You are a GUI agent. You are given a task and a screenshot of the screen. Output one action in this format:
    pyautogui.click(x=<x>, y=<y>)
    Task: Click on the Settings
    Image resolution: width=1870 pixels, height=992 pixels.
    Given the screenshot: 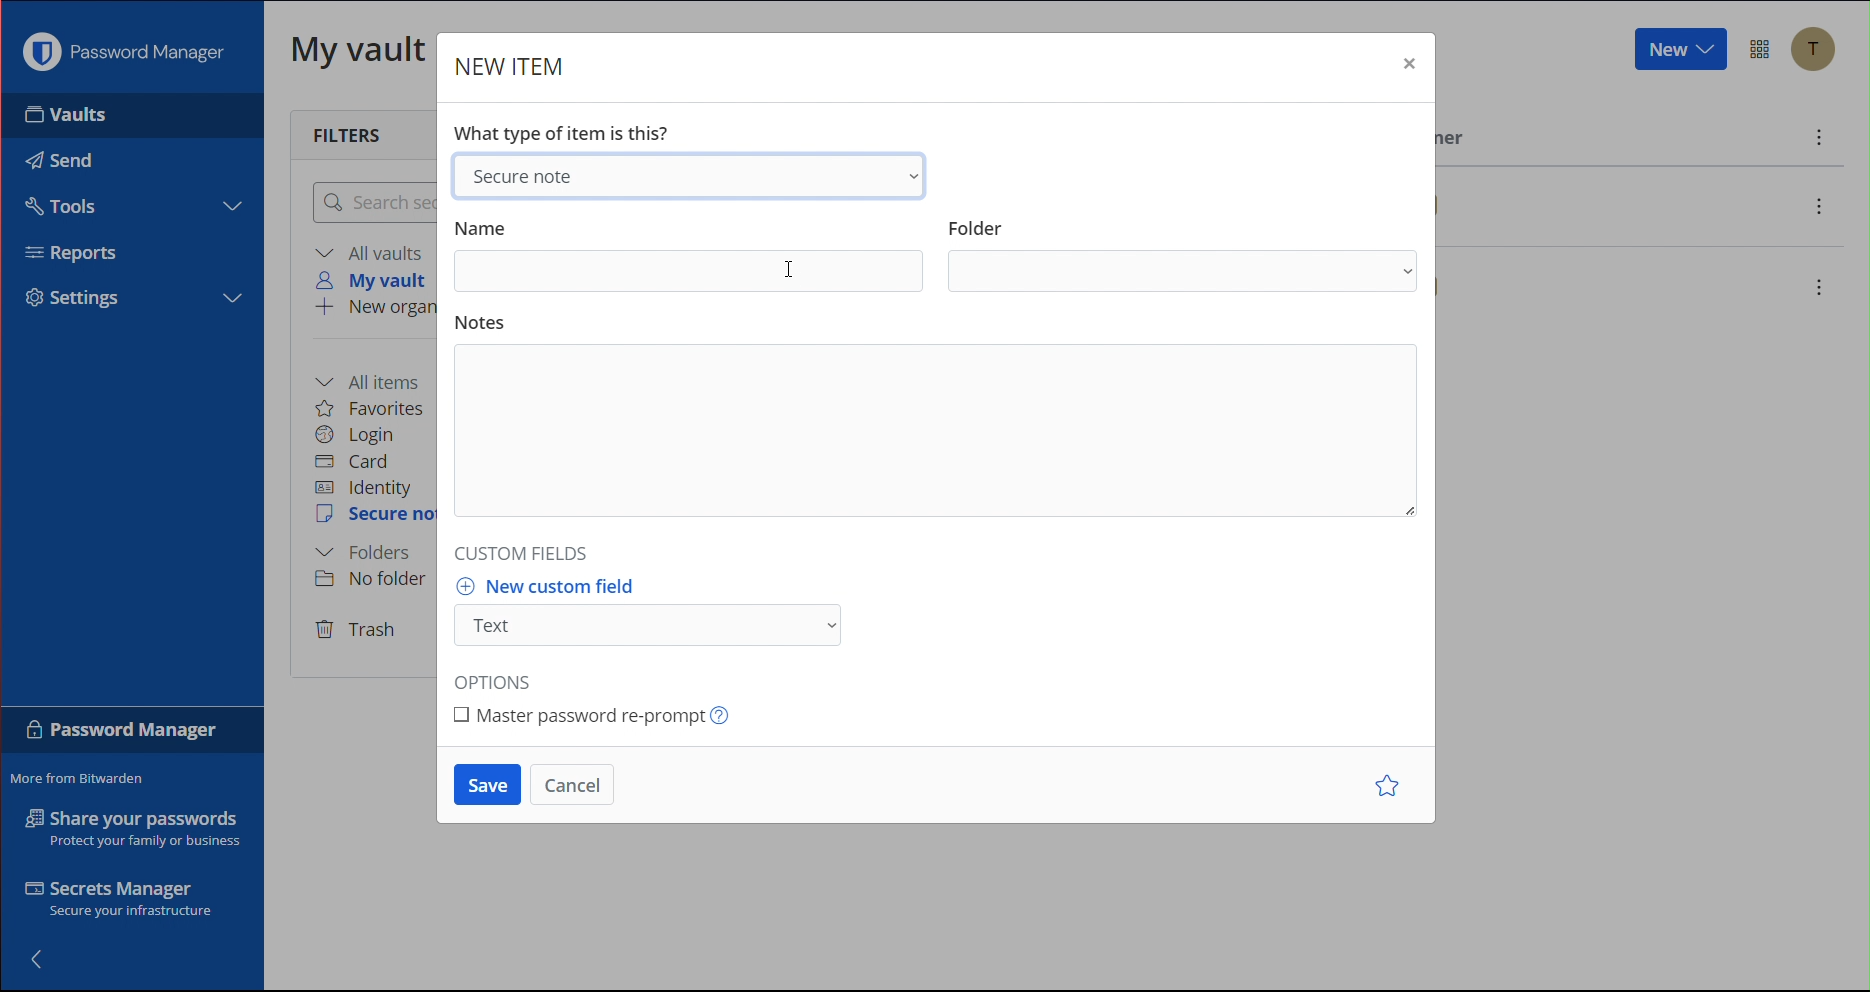 What is the action you would take?
    pyautogui.click(x=73, y=300)
    